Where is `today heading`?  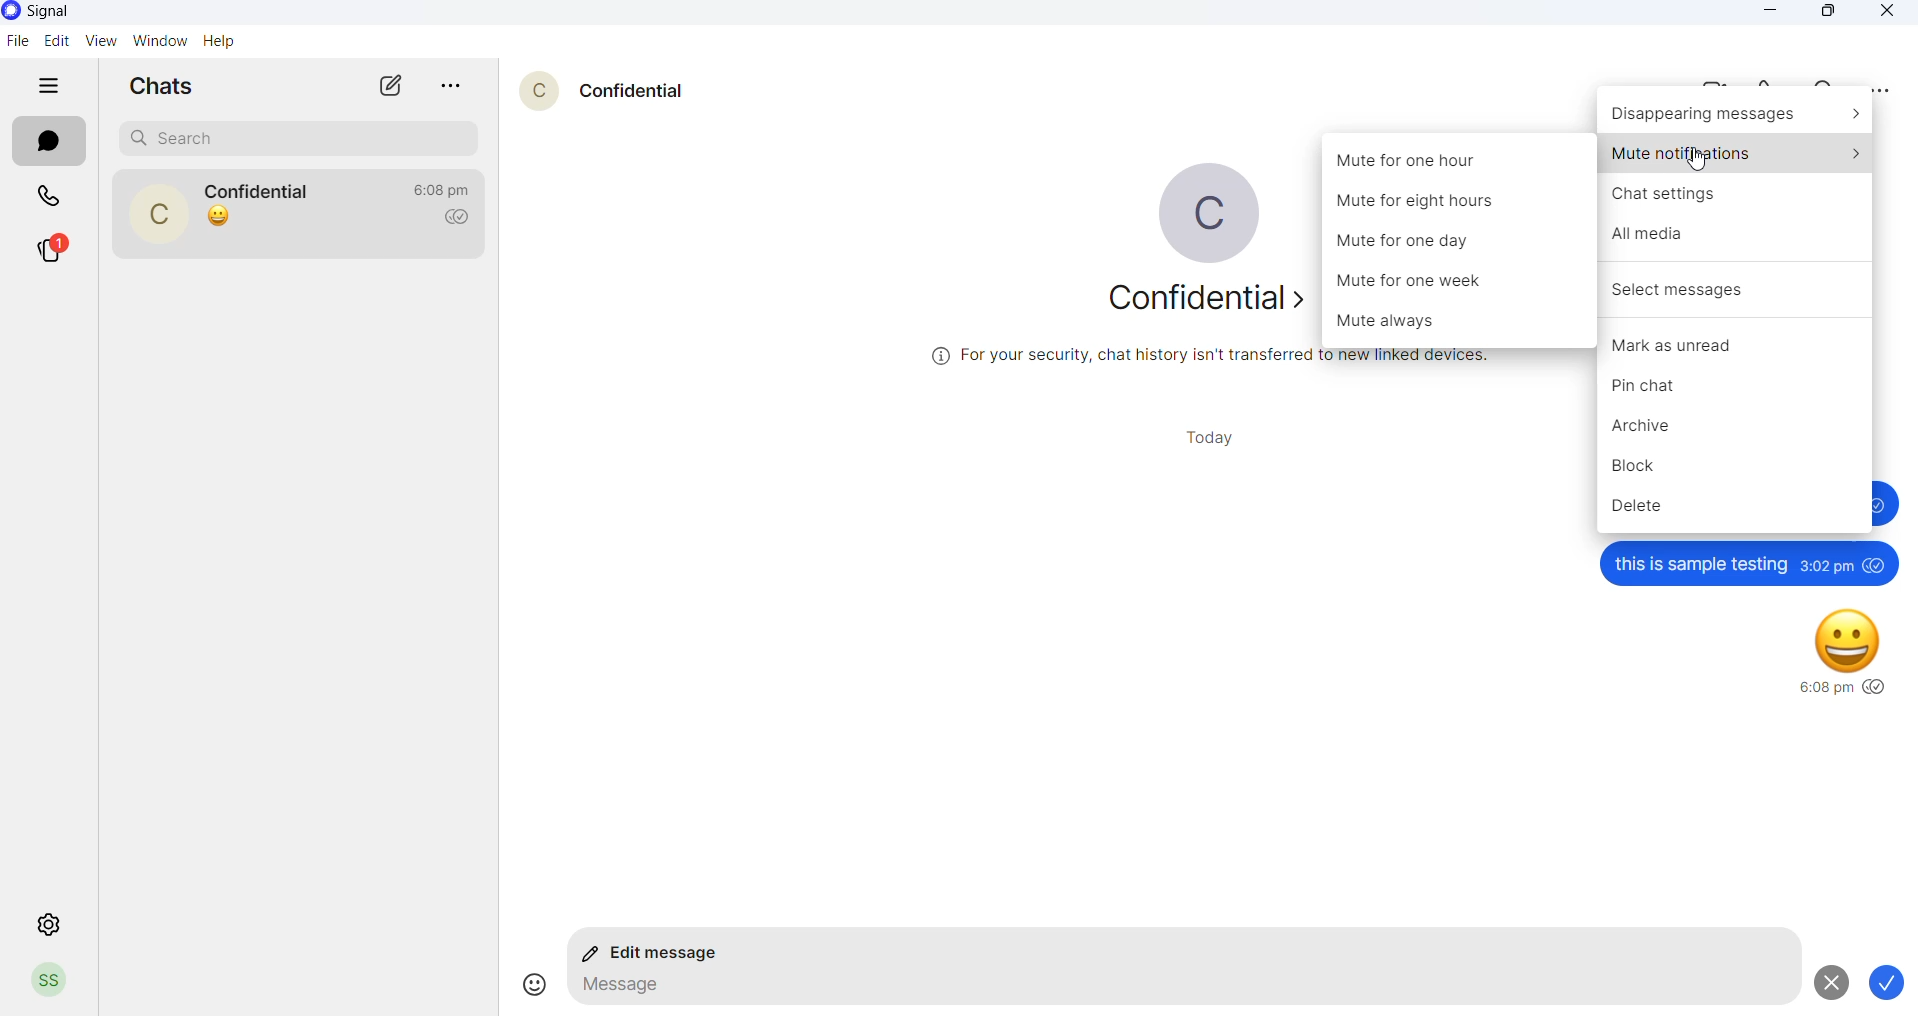 today heading is located at coordinates (1216, 437).